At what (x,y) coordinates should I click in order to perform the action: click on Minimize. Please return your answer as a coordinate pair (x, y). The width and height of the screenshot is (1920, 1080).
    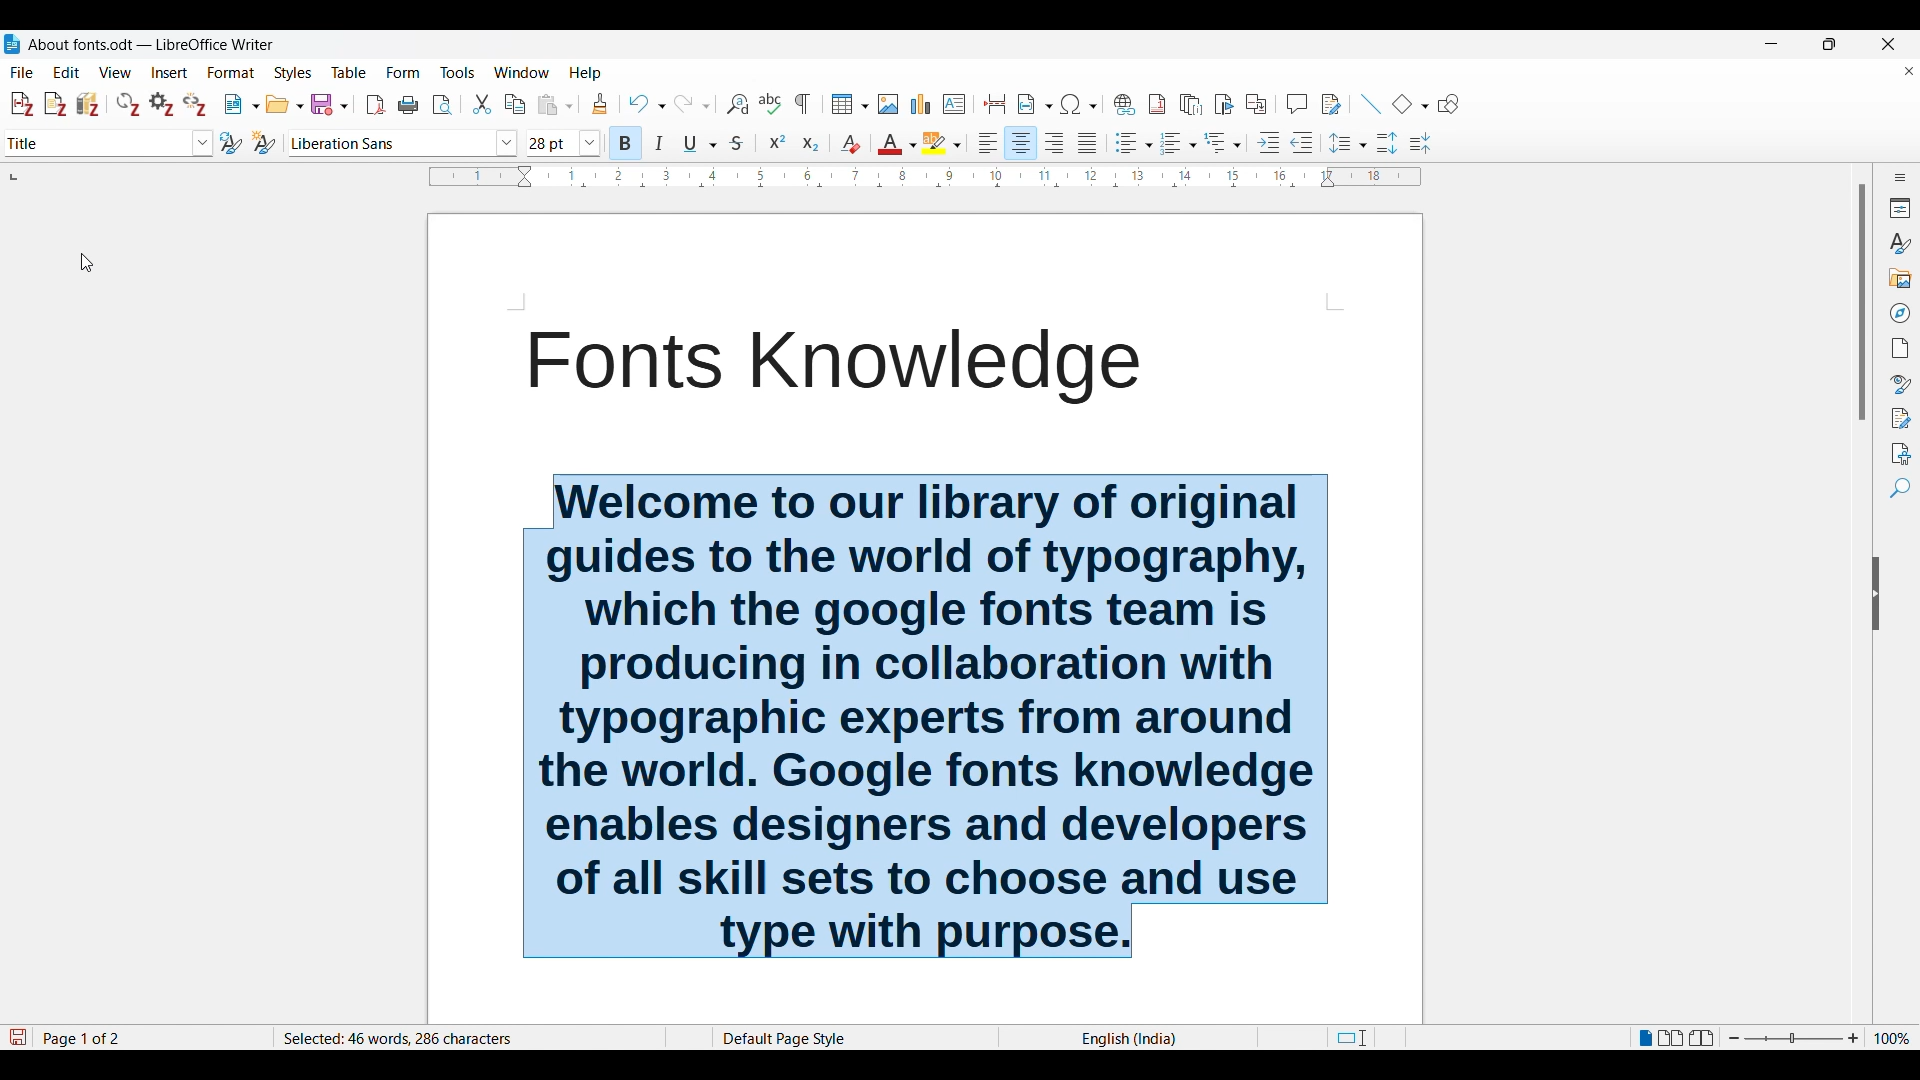
    Looking at the image, I should click on (1771, 44).